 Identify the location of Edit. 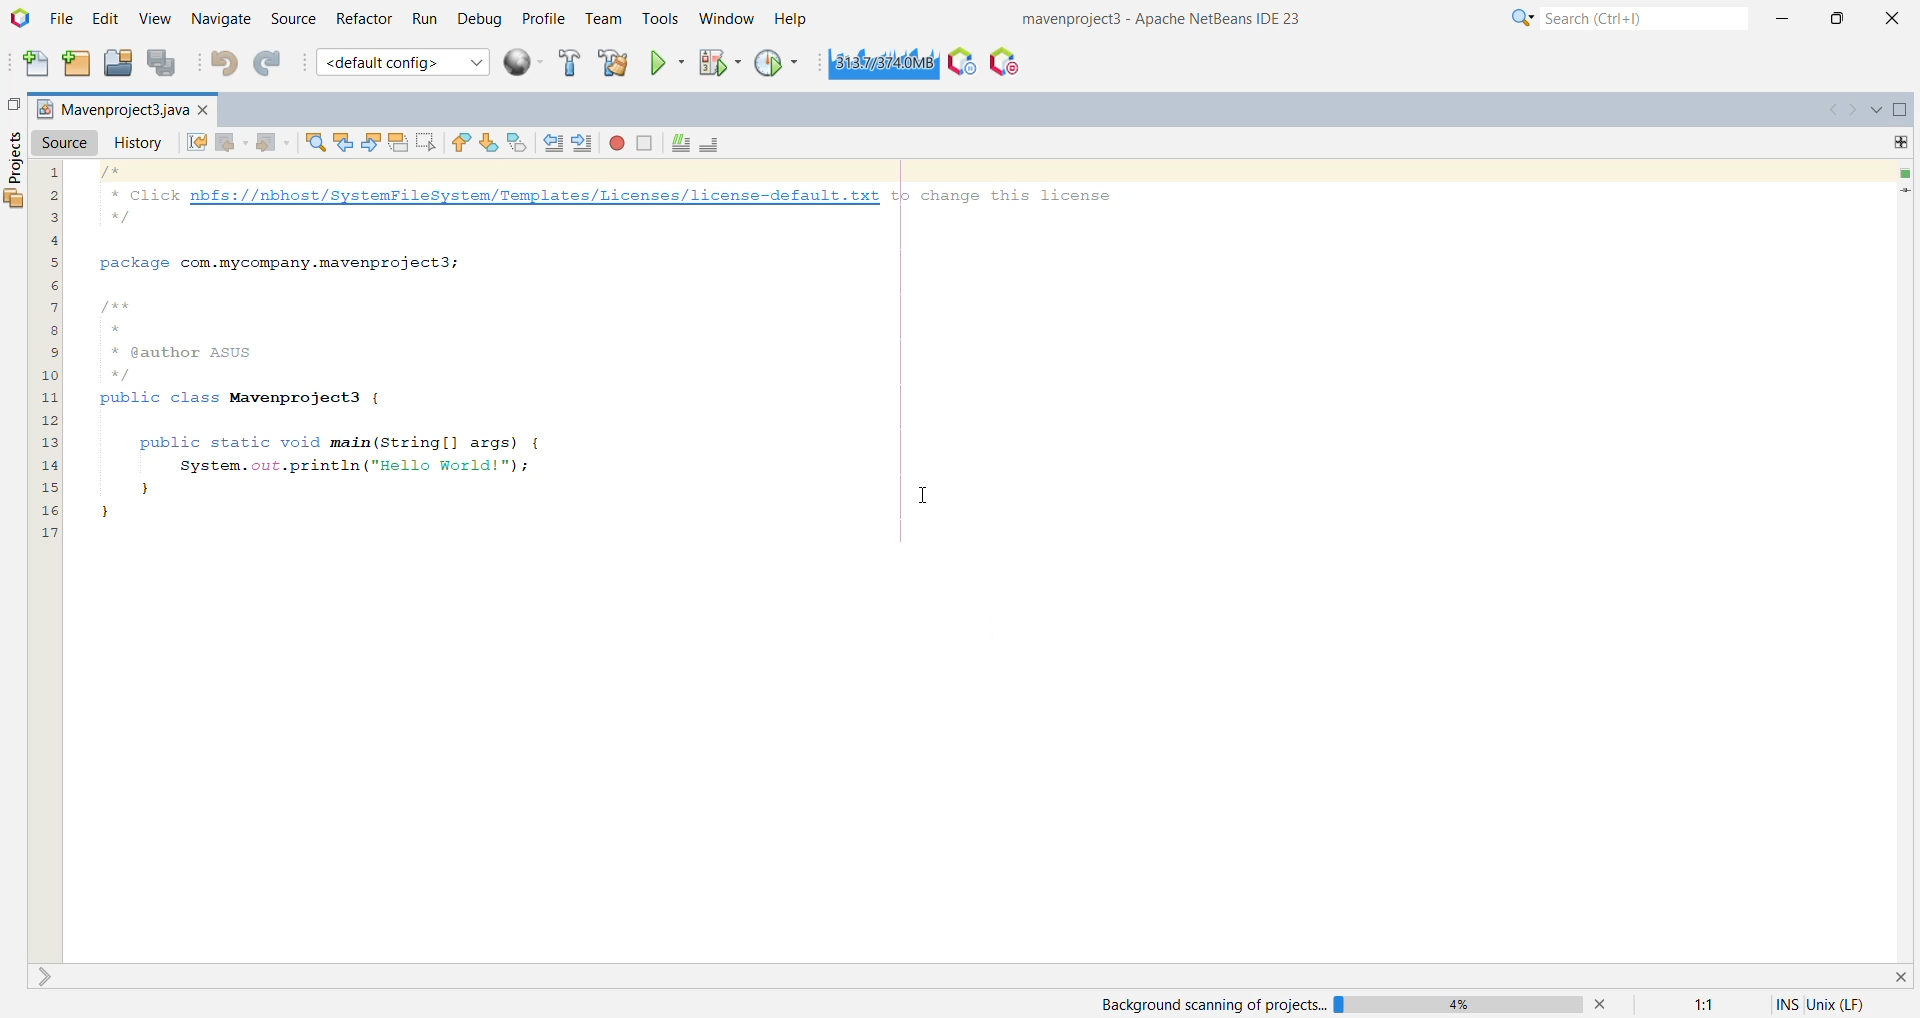
(104, 20).